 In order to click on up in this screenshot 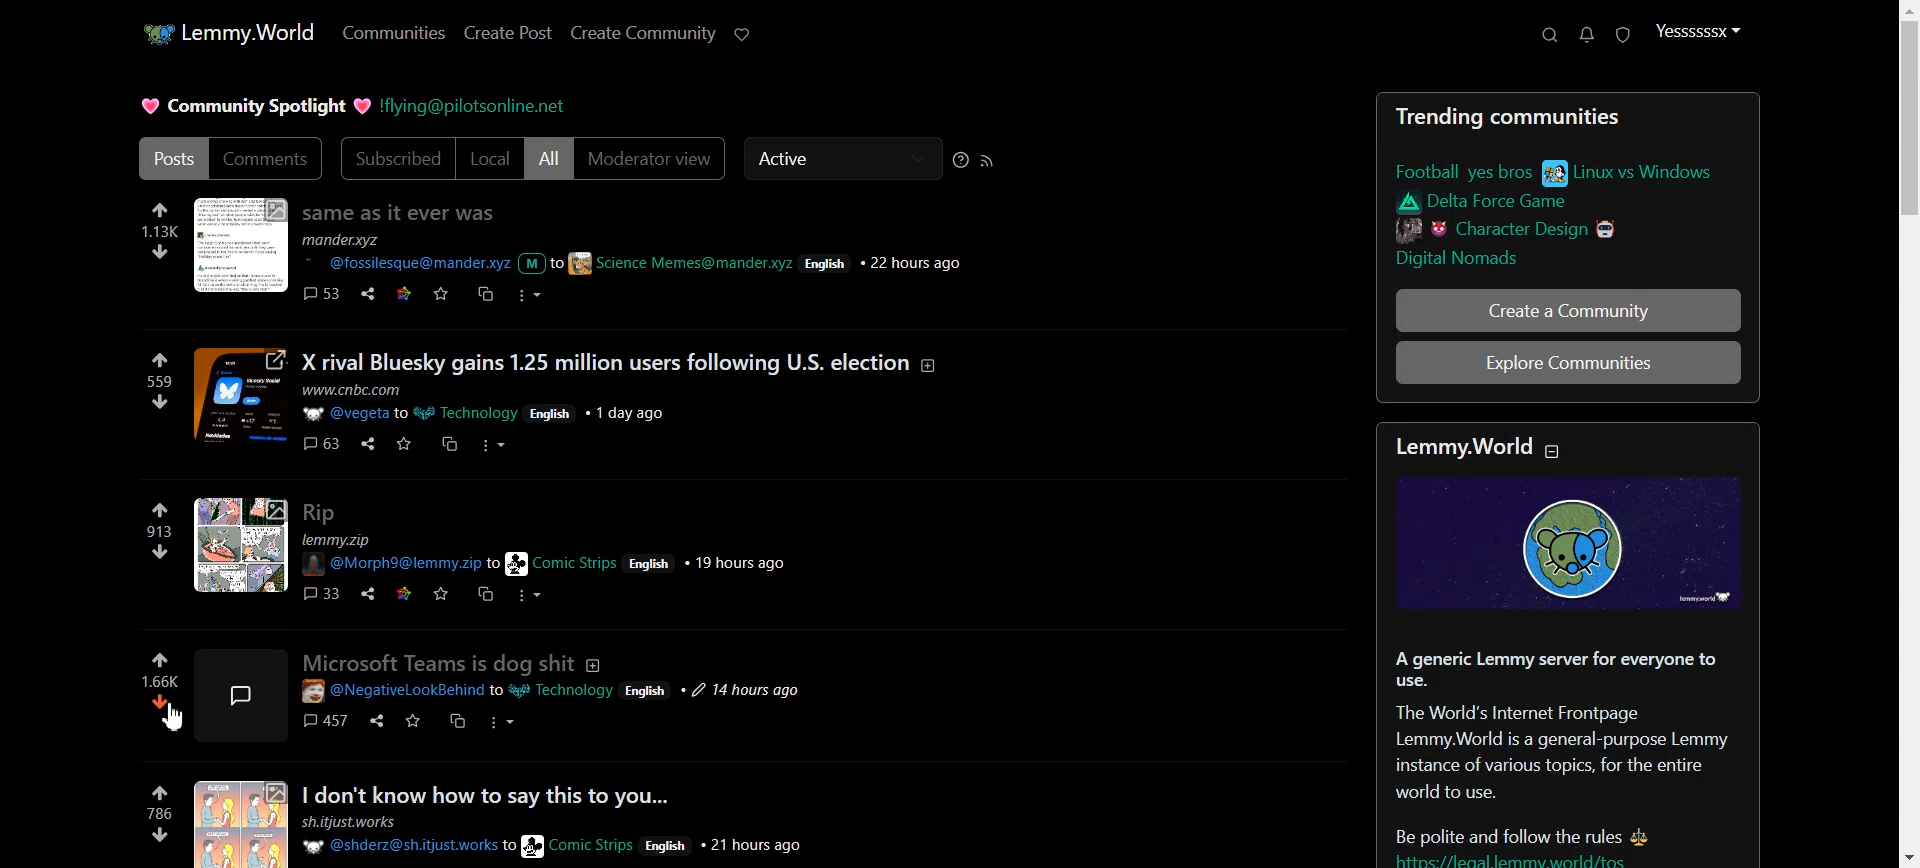, I will do `click(159, 210)`.